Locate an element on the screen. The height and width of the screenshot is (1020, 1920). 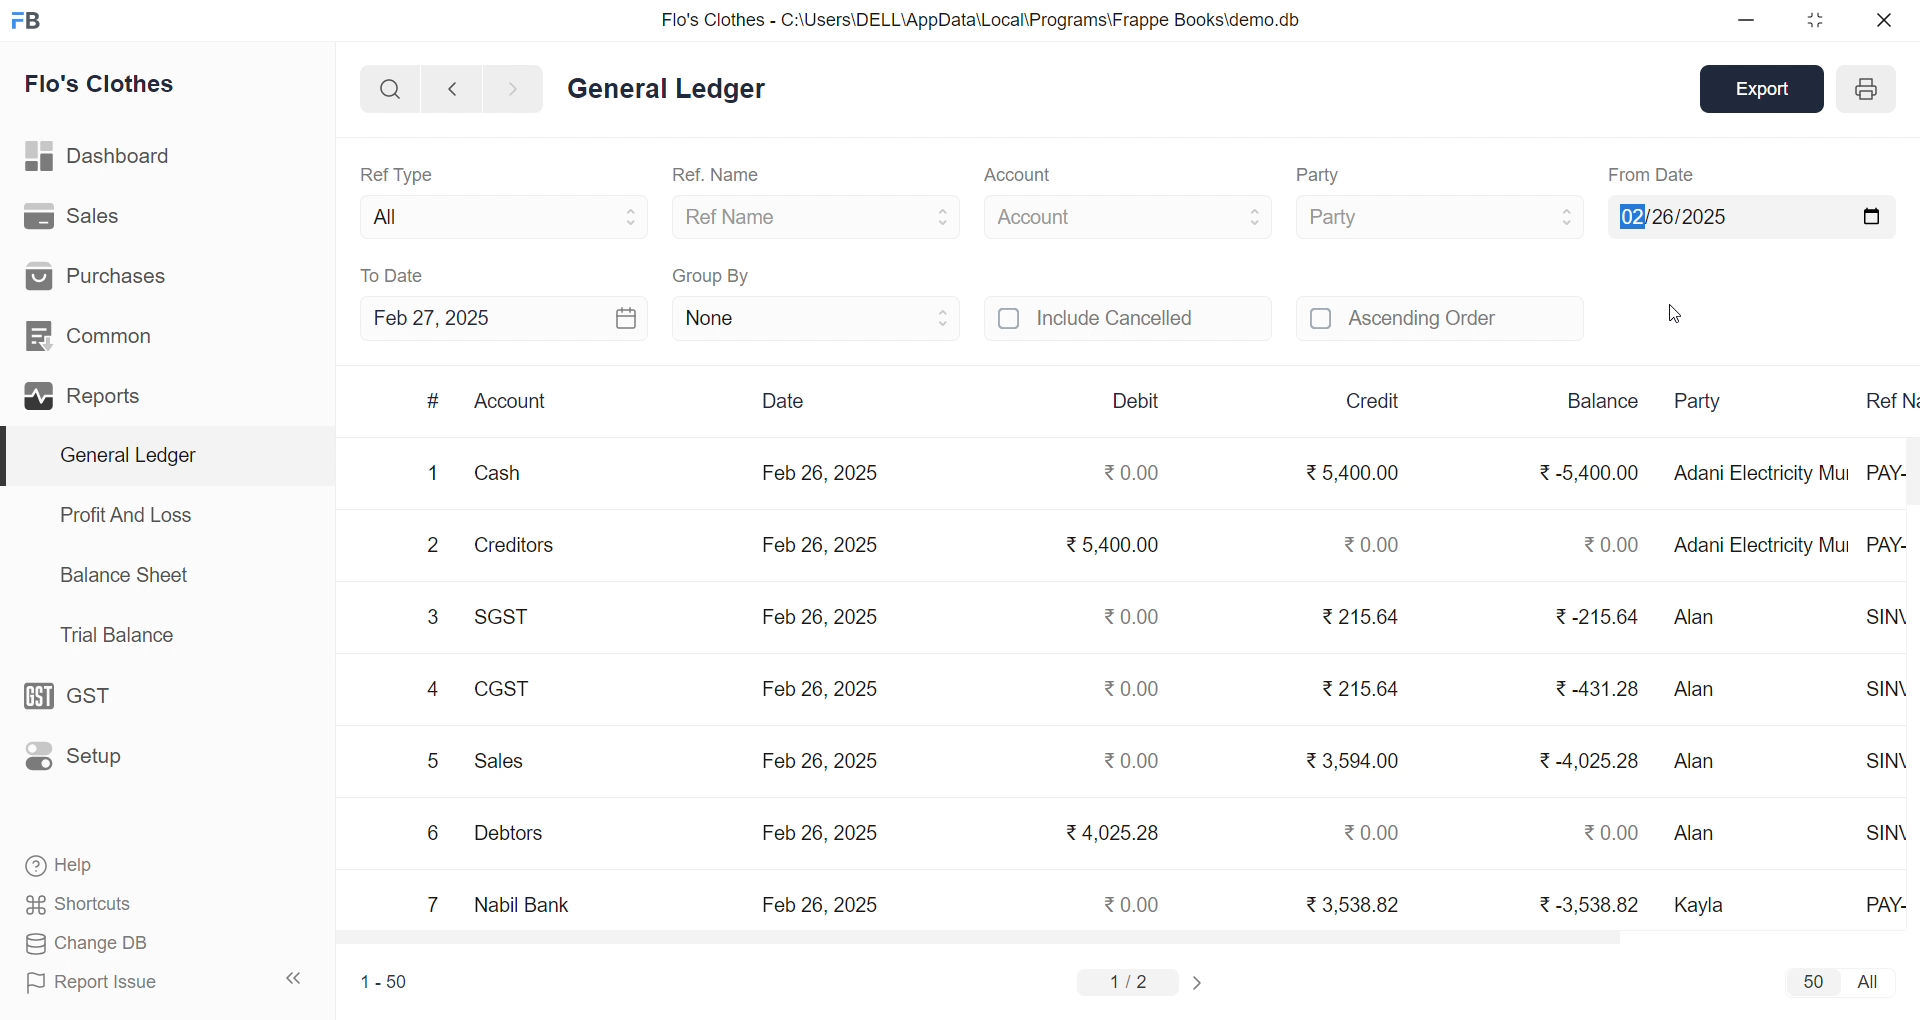
SGST is located at coordinates (508, 615).